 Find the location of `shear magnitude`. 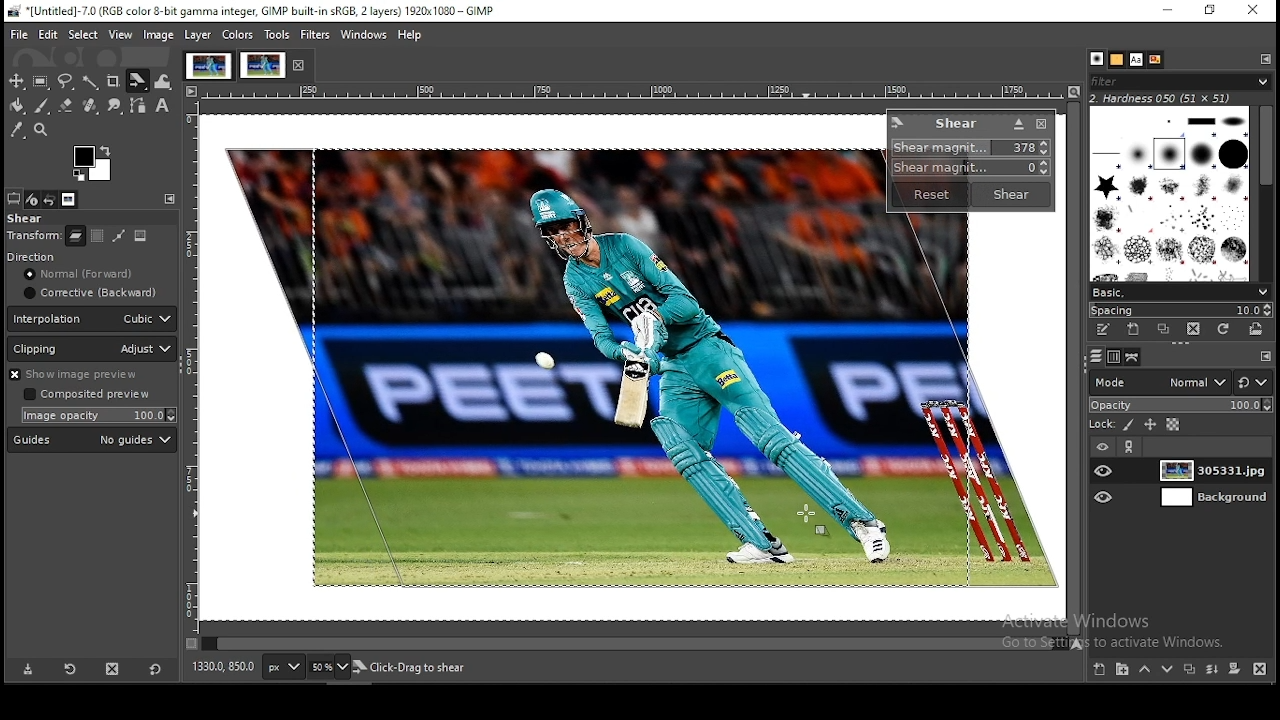

shear magnitude is located at coordinates (973, 148).